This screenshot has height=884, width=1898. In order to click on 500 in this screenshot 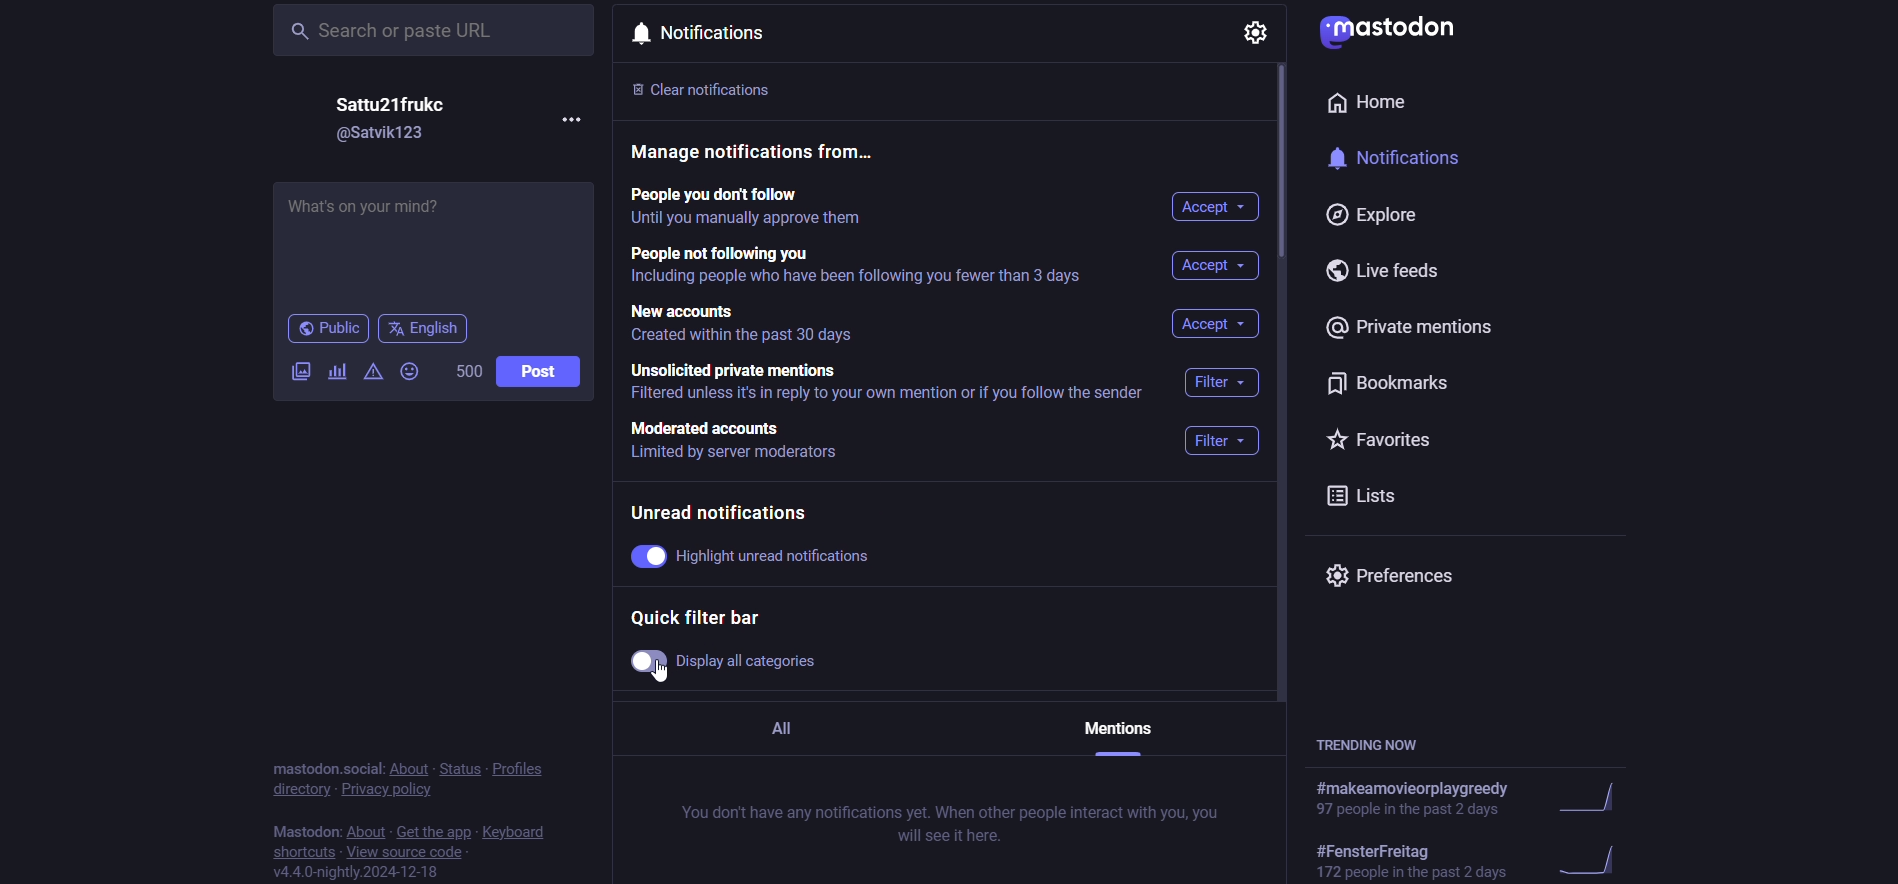, I will do `click(470, 369)`.